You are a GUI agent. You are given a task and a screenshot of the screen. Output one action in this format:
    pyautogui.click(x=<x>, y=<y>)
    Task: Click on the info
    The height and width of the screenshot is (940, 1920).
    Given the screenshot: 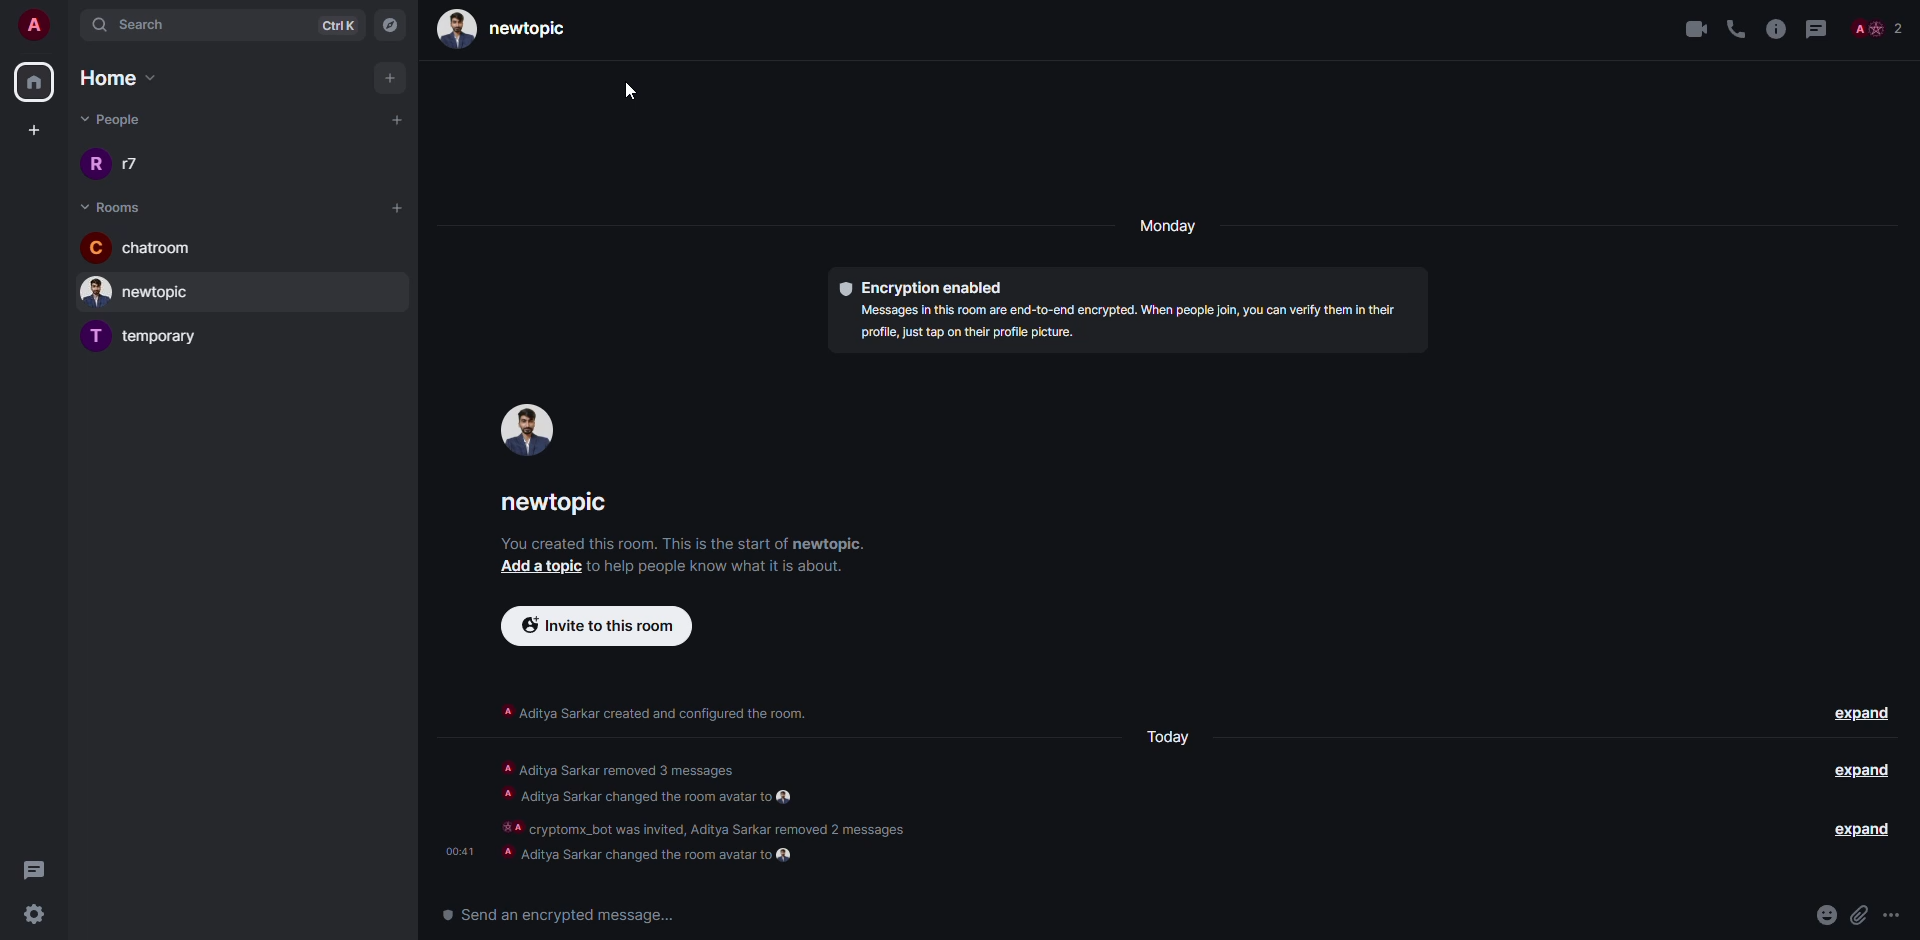 What is the action you would take?
    pyautogui.click(x=681, y=541)
    